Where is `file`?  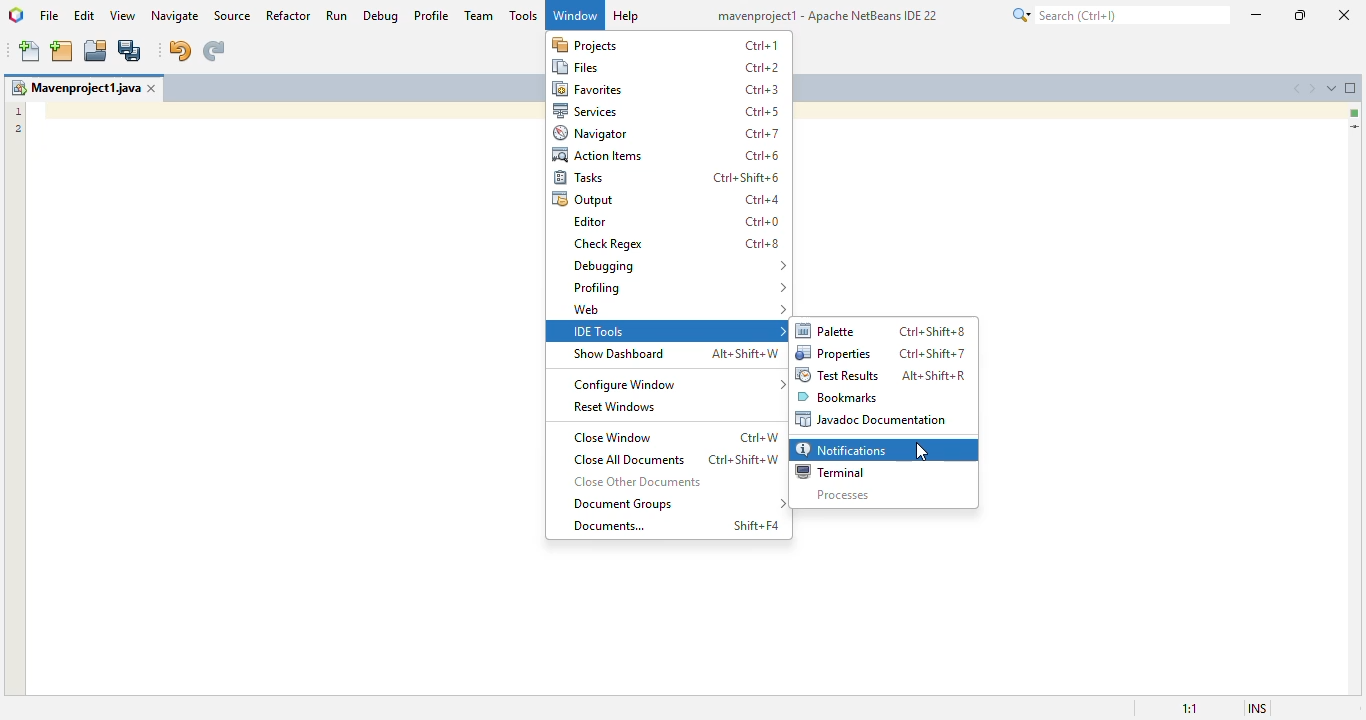 file is located at coordinates (49, 16).